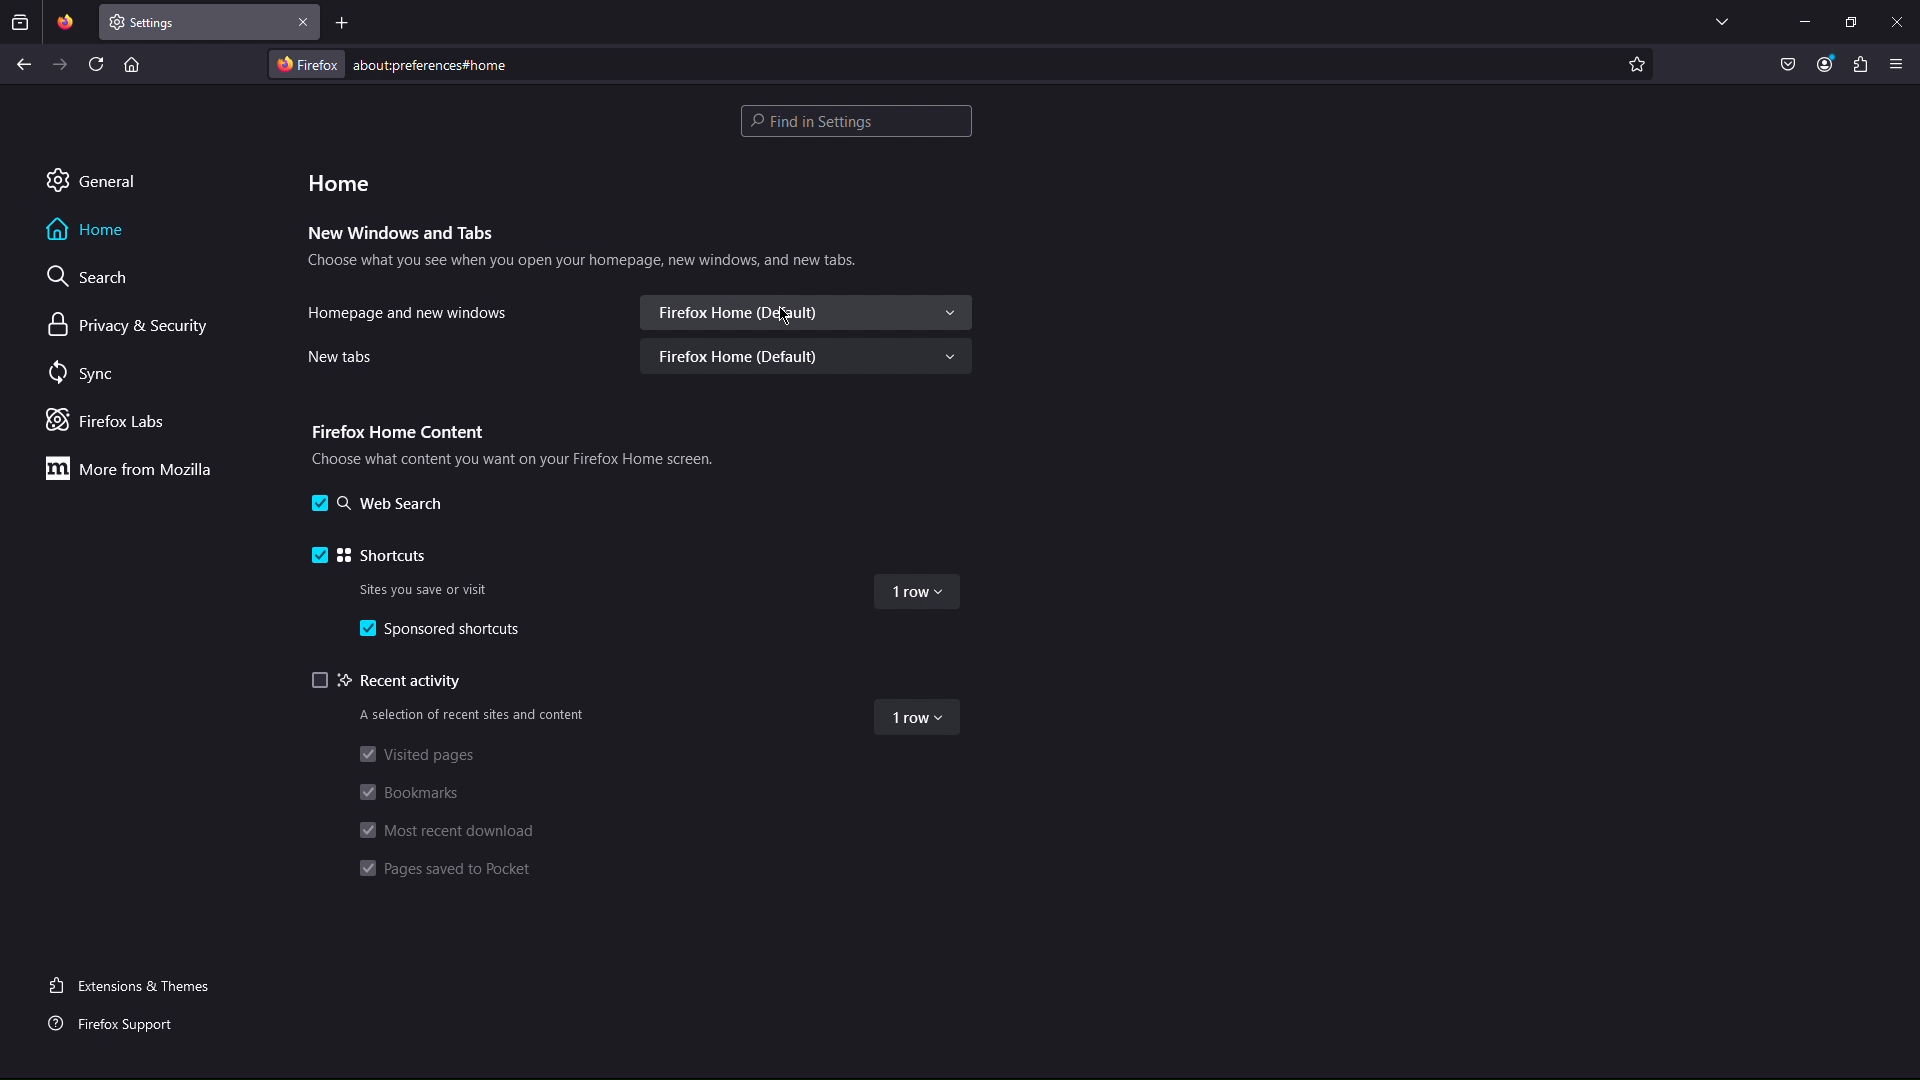  I want to click on Recent activity, so click(391, 683).